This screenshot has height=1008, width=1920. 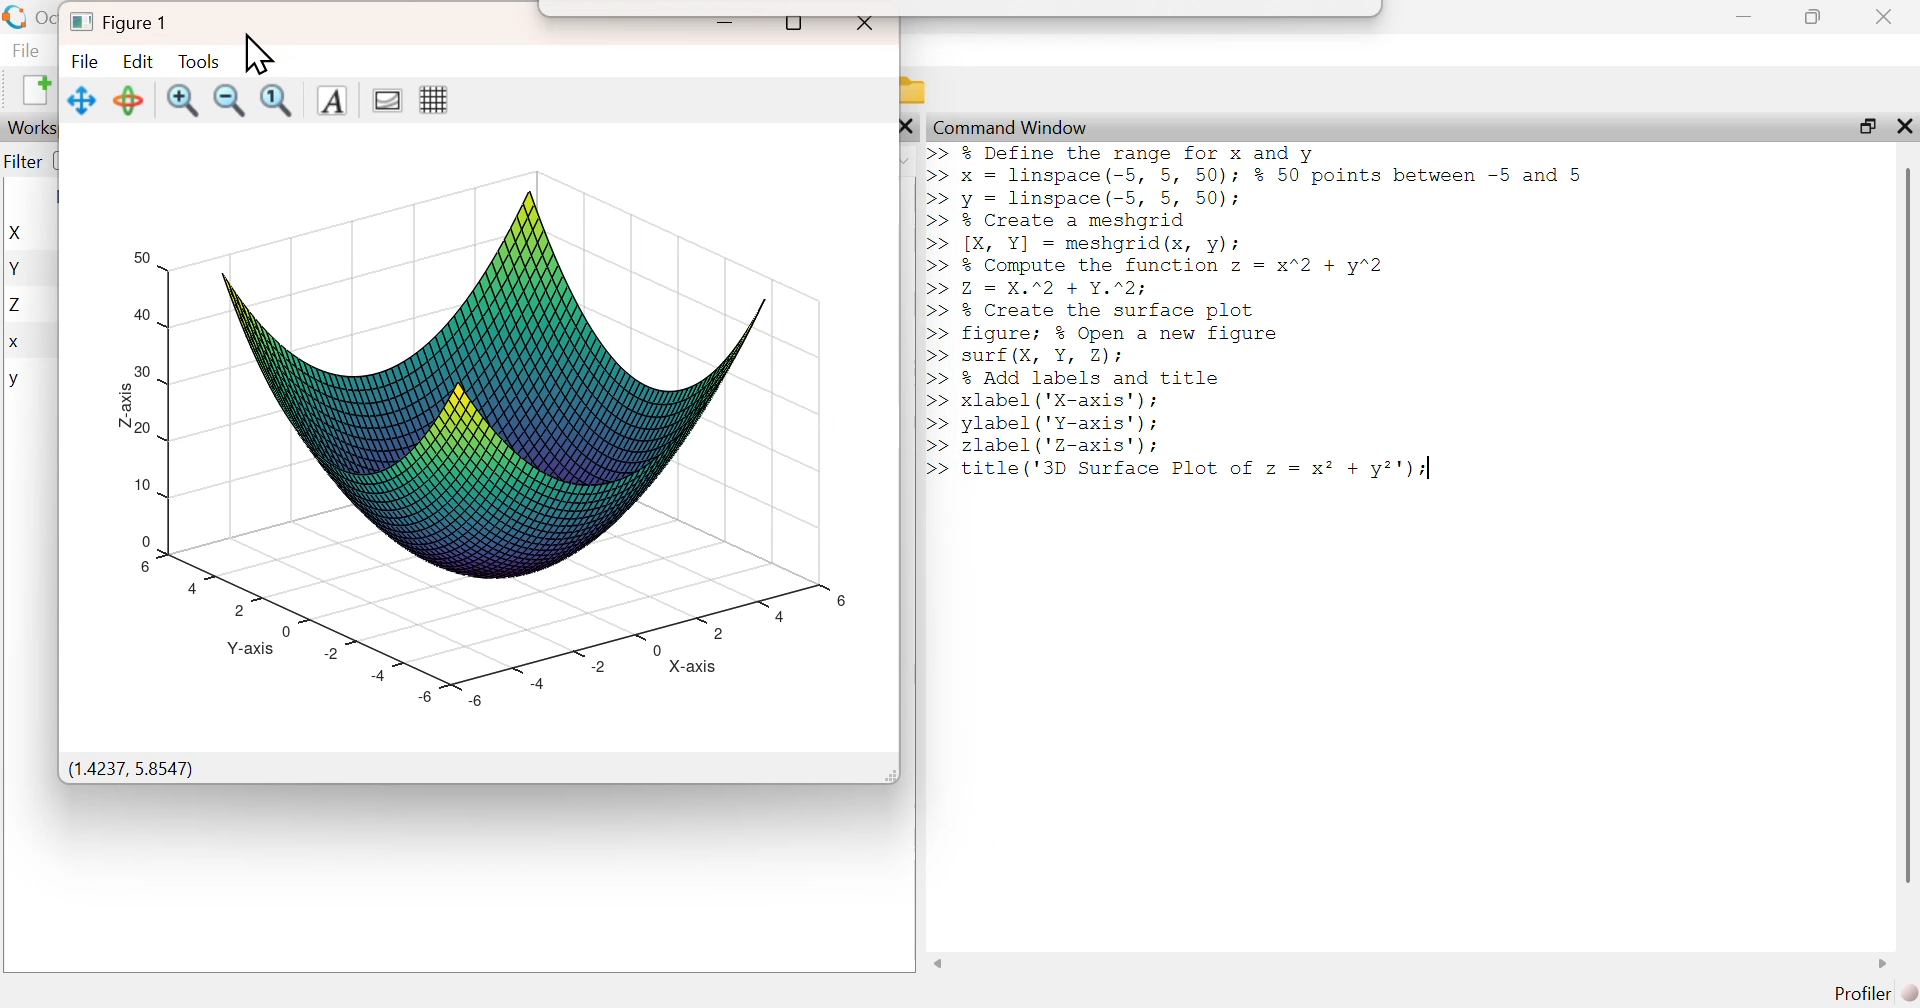 What do you see at coordinates (1268, 319) in the screenshot?
I see `>> % Define the range for x and y

>> x = linspace(-5, 5, 50); % 50 points between -5 and 5
>> y = linspace(-5, 5, 50):

>> % Create a meshgrid

>> [X, Y] = meshgrid(x, y):

>> % Compute the function z = x"2 + y"2

>> Z = X."2 + Y.2;

>> % Create the surface plot

>> figure; % Open a new figure

>> surf (X, Y, Z):

>> % Add labels and title

>> xlabel ('X-axis');

>> ylabel ('Y-axis');

>> zlabel('Z-axis'):

>> title('3D Surface Plot of z = x? + v2) 4` at bounding box center [1268, 319].